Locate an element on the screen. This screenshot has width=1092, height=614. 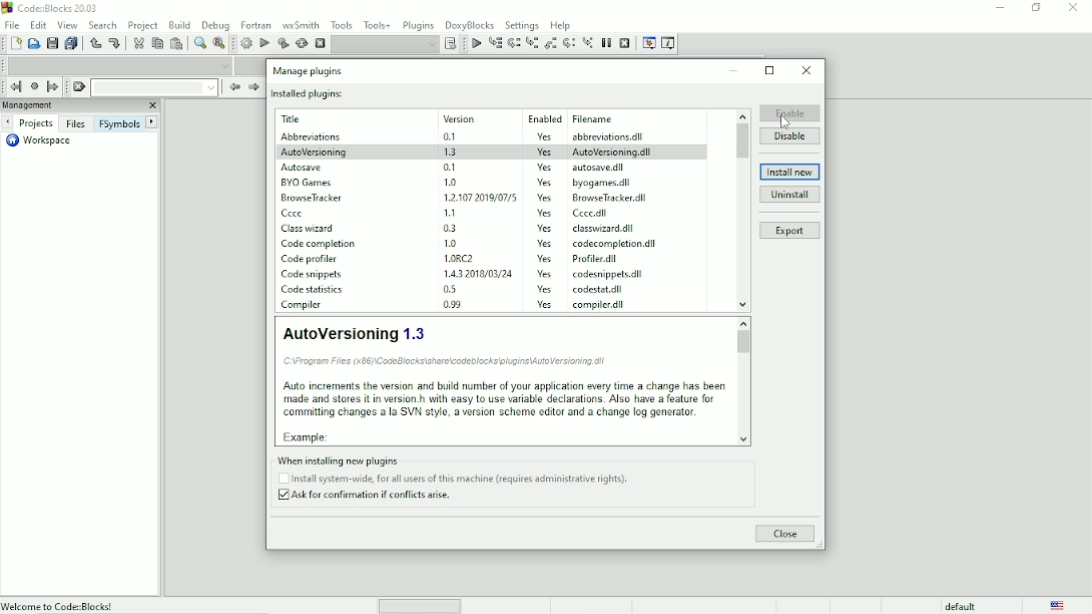
Various info is located at coordinates (669, 44).